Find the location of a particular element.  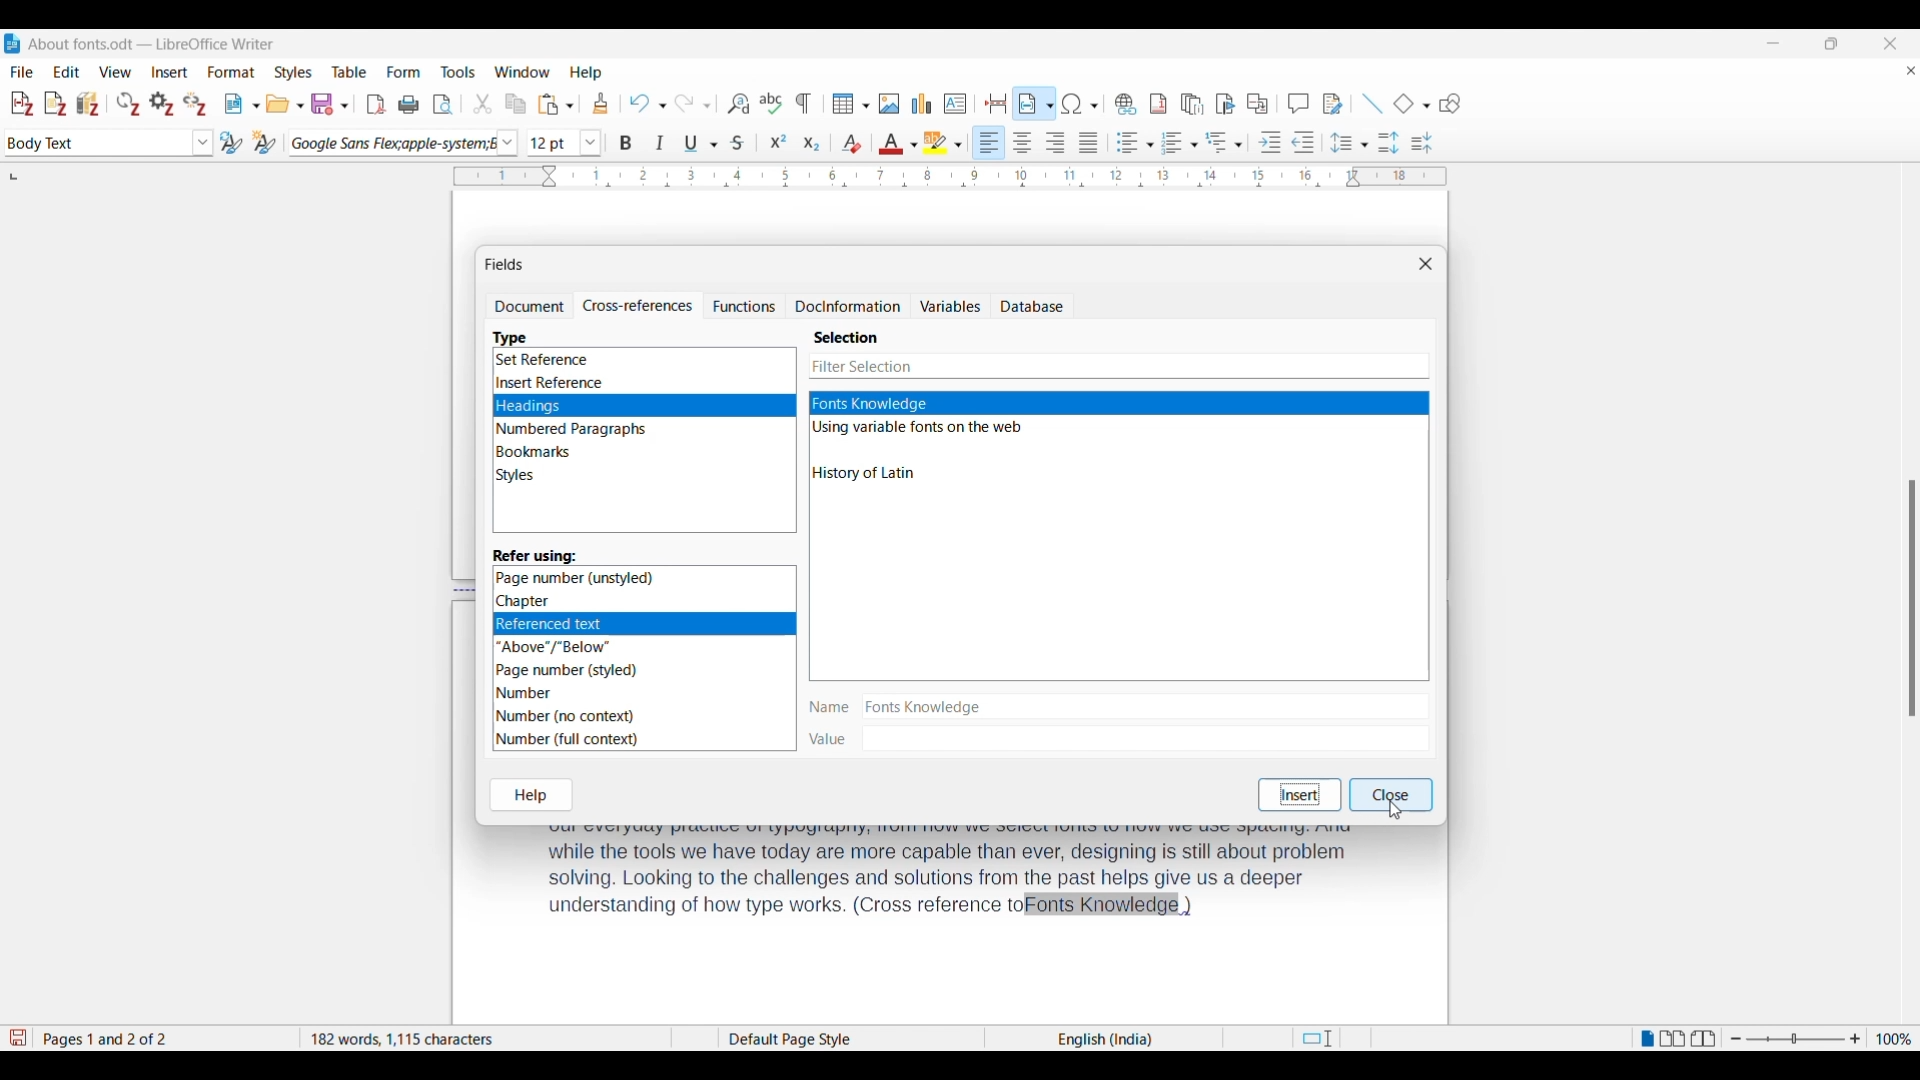

Highlight color options is located at coordinates (942, 143).